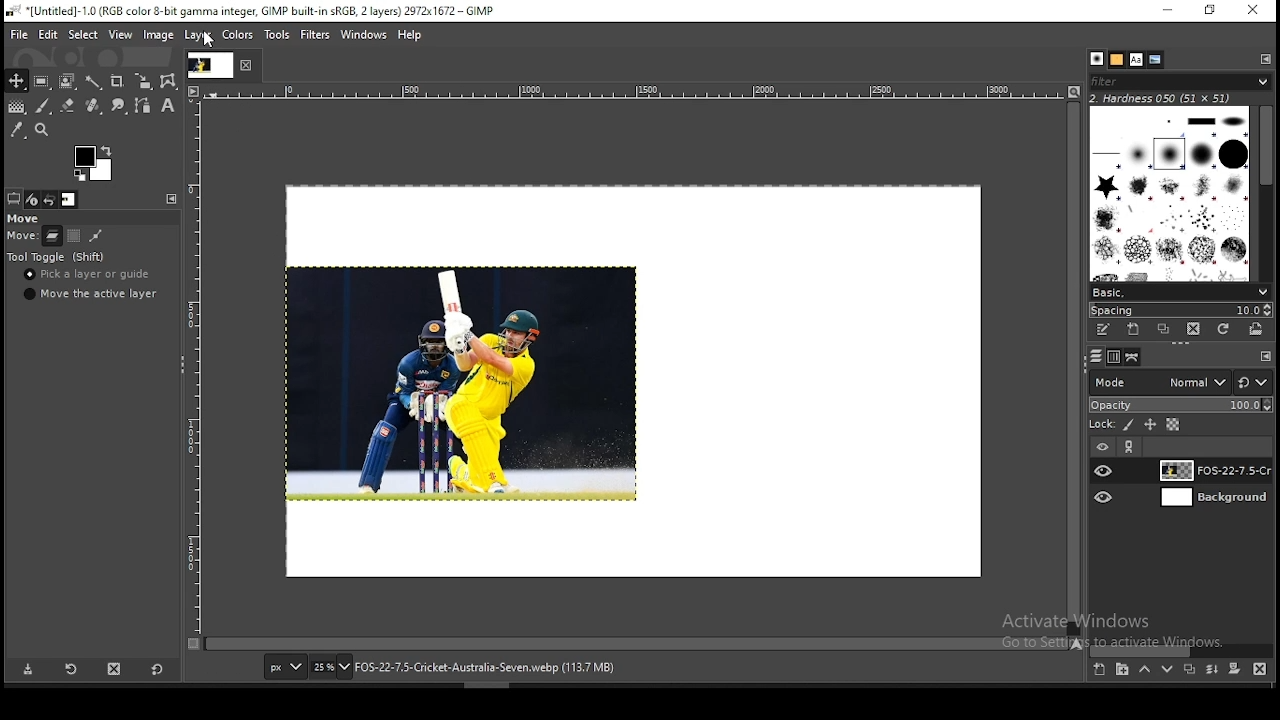  Describe the element at coordinates (166, 107) in the screenshot. I see `text tool` at that location.